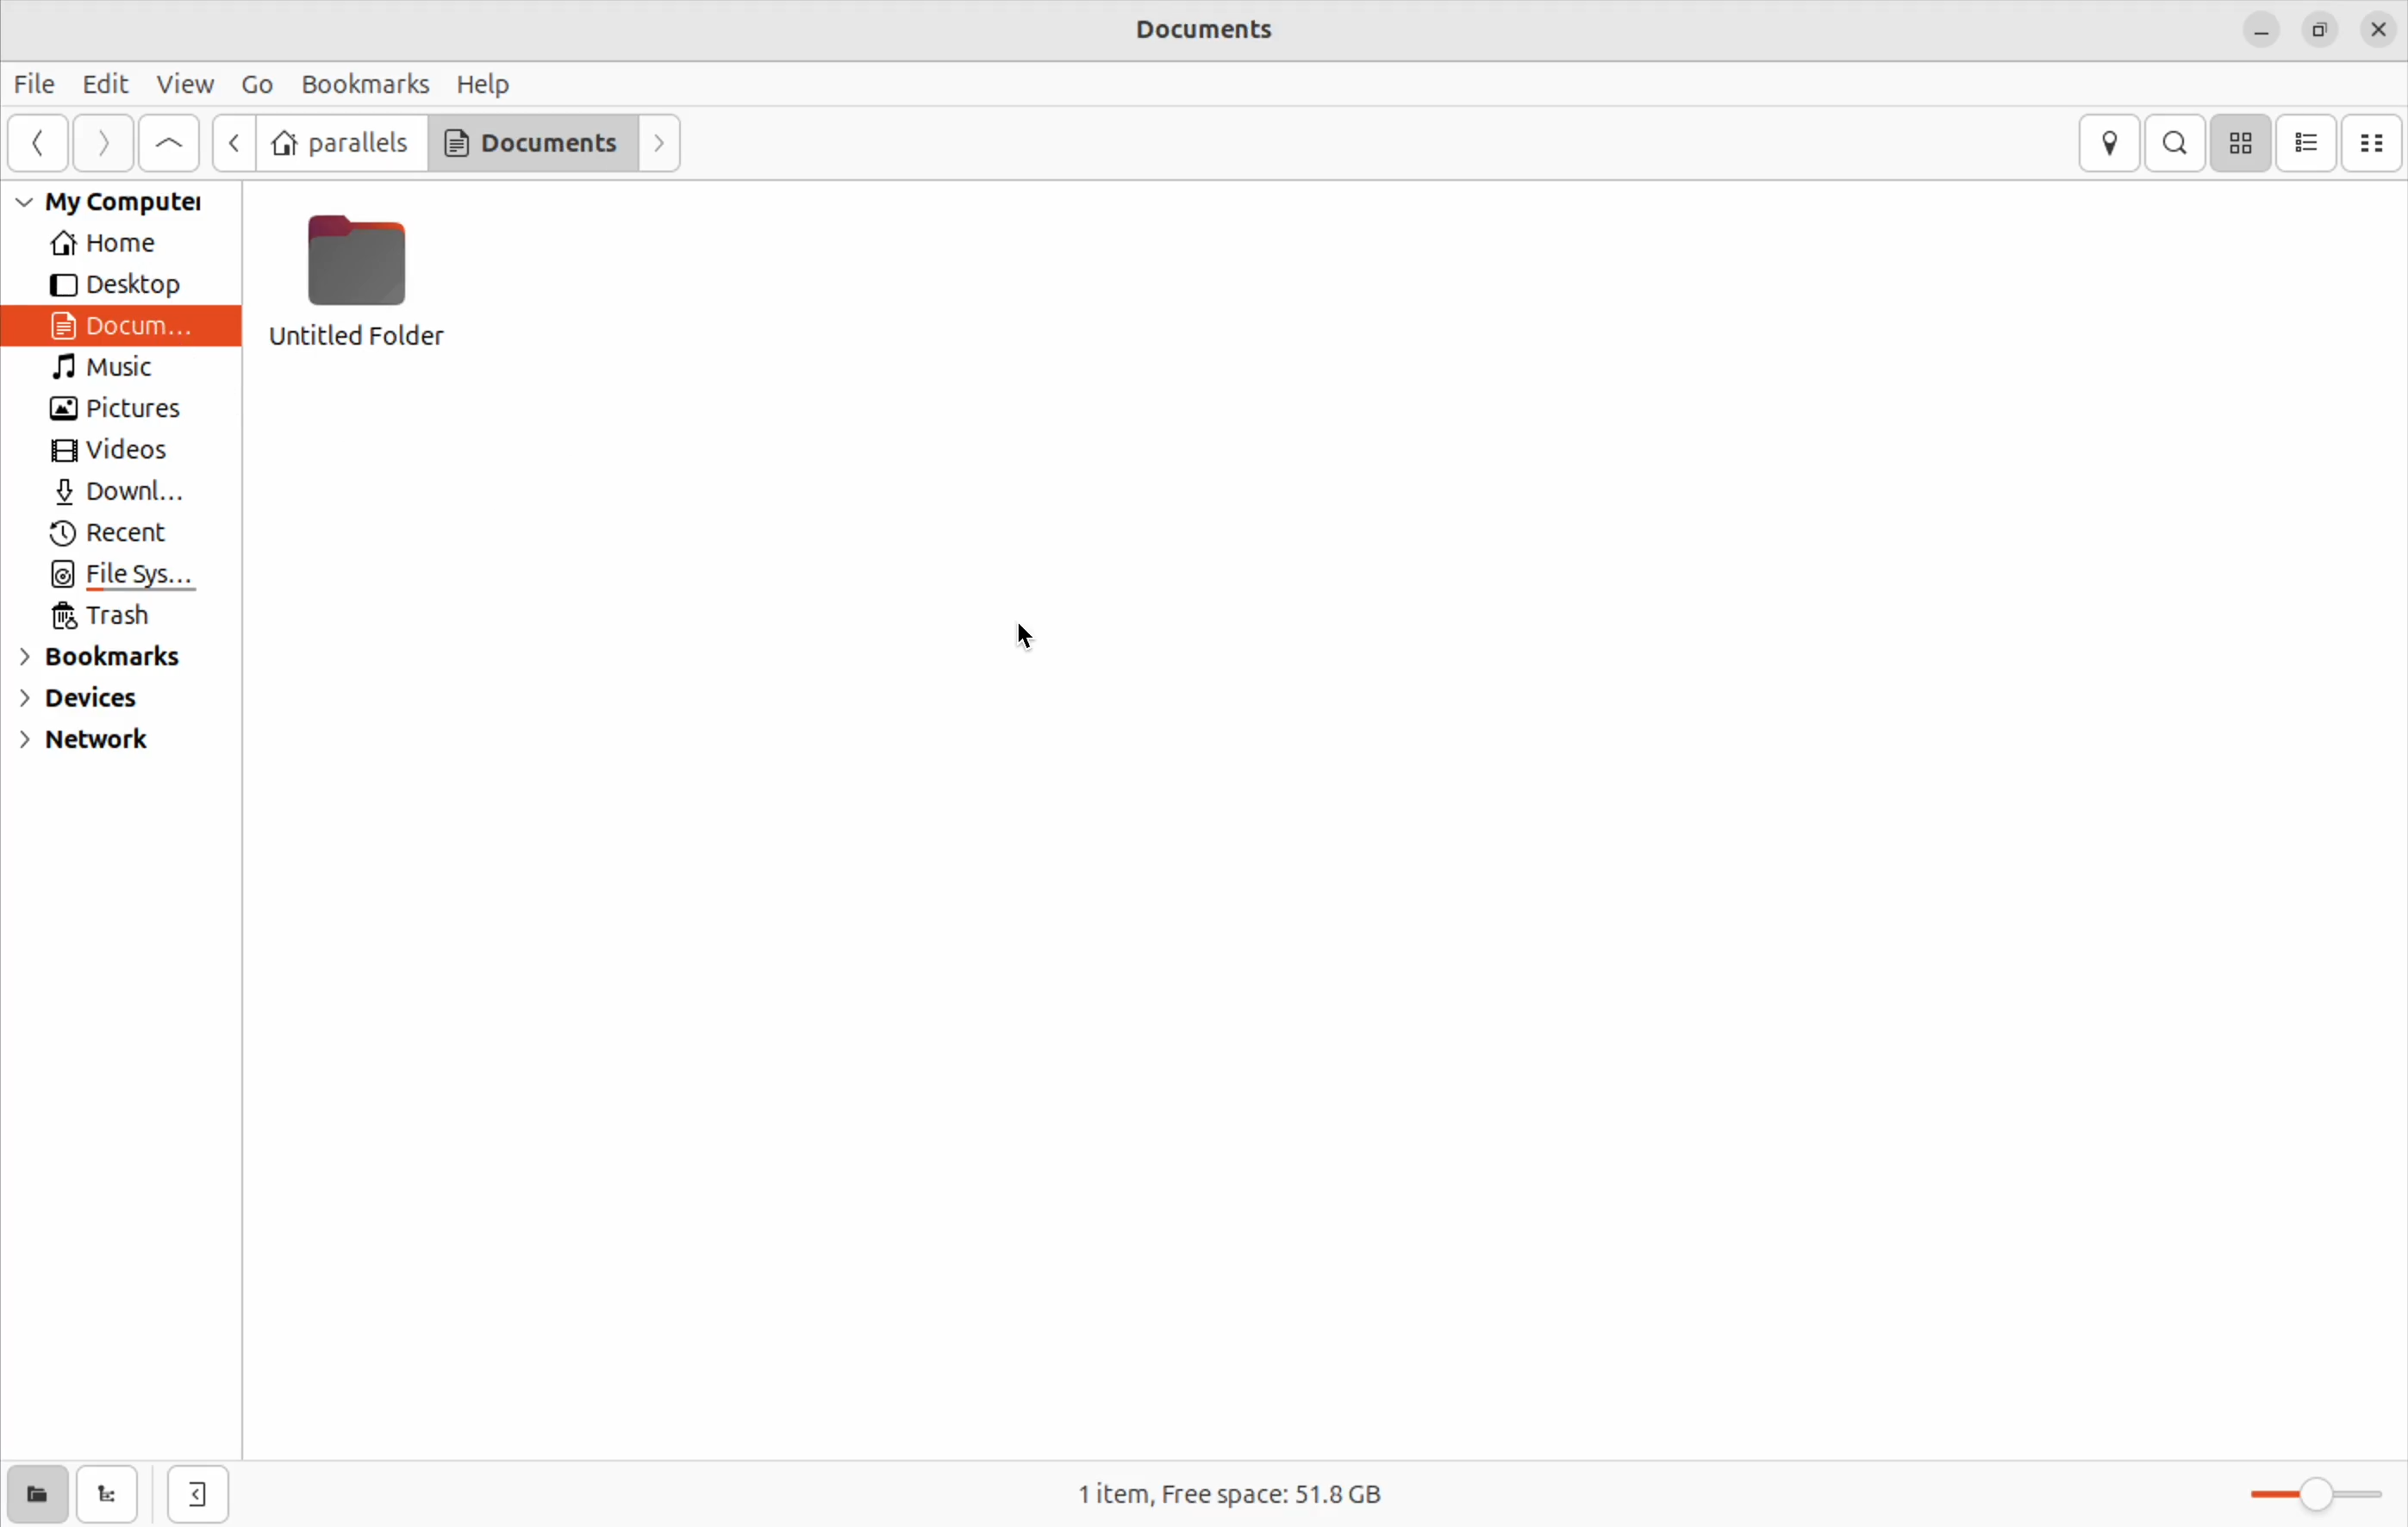 The height and width of the screenshot is (1527, 2408). What do you see at coordinates (1020, 635) in the screenshot?
I see `cursor` at bounding box center [1020, 635].